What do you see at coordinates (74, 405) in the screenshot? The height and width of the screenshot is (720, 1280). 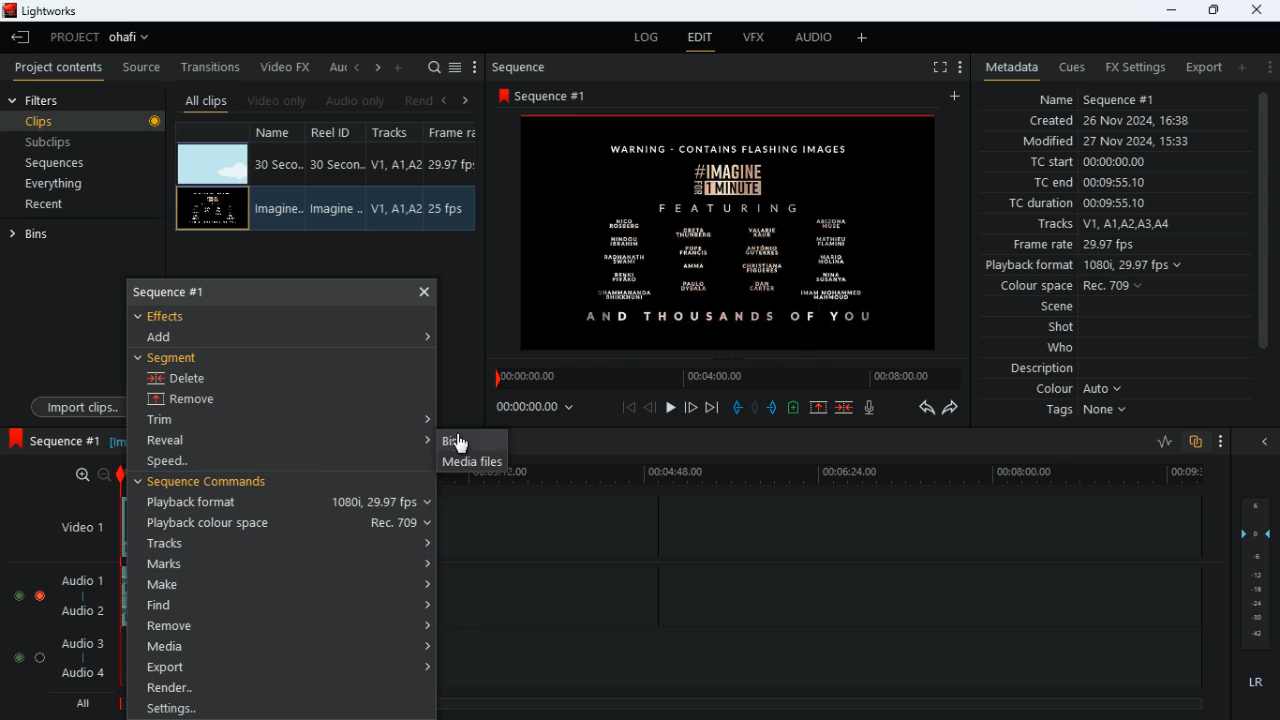 I see `import clips` at bounding box center [74, 405].